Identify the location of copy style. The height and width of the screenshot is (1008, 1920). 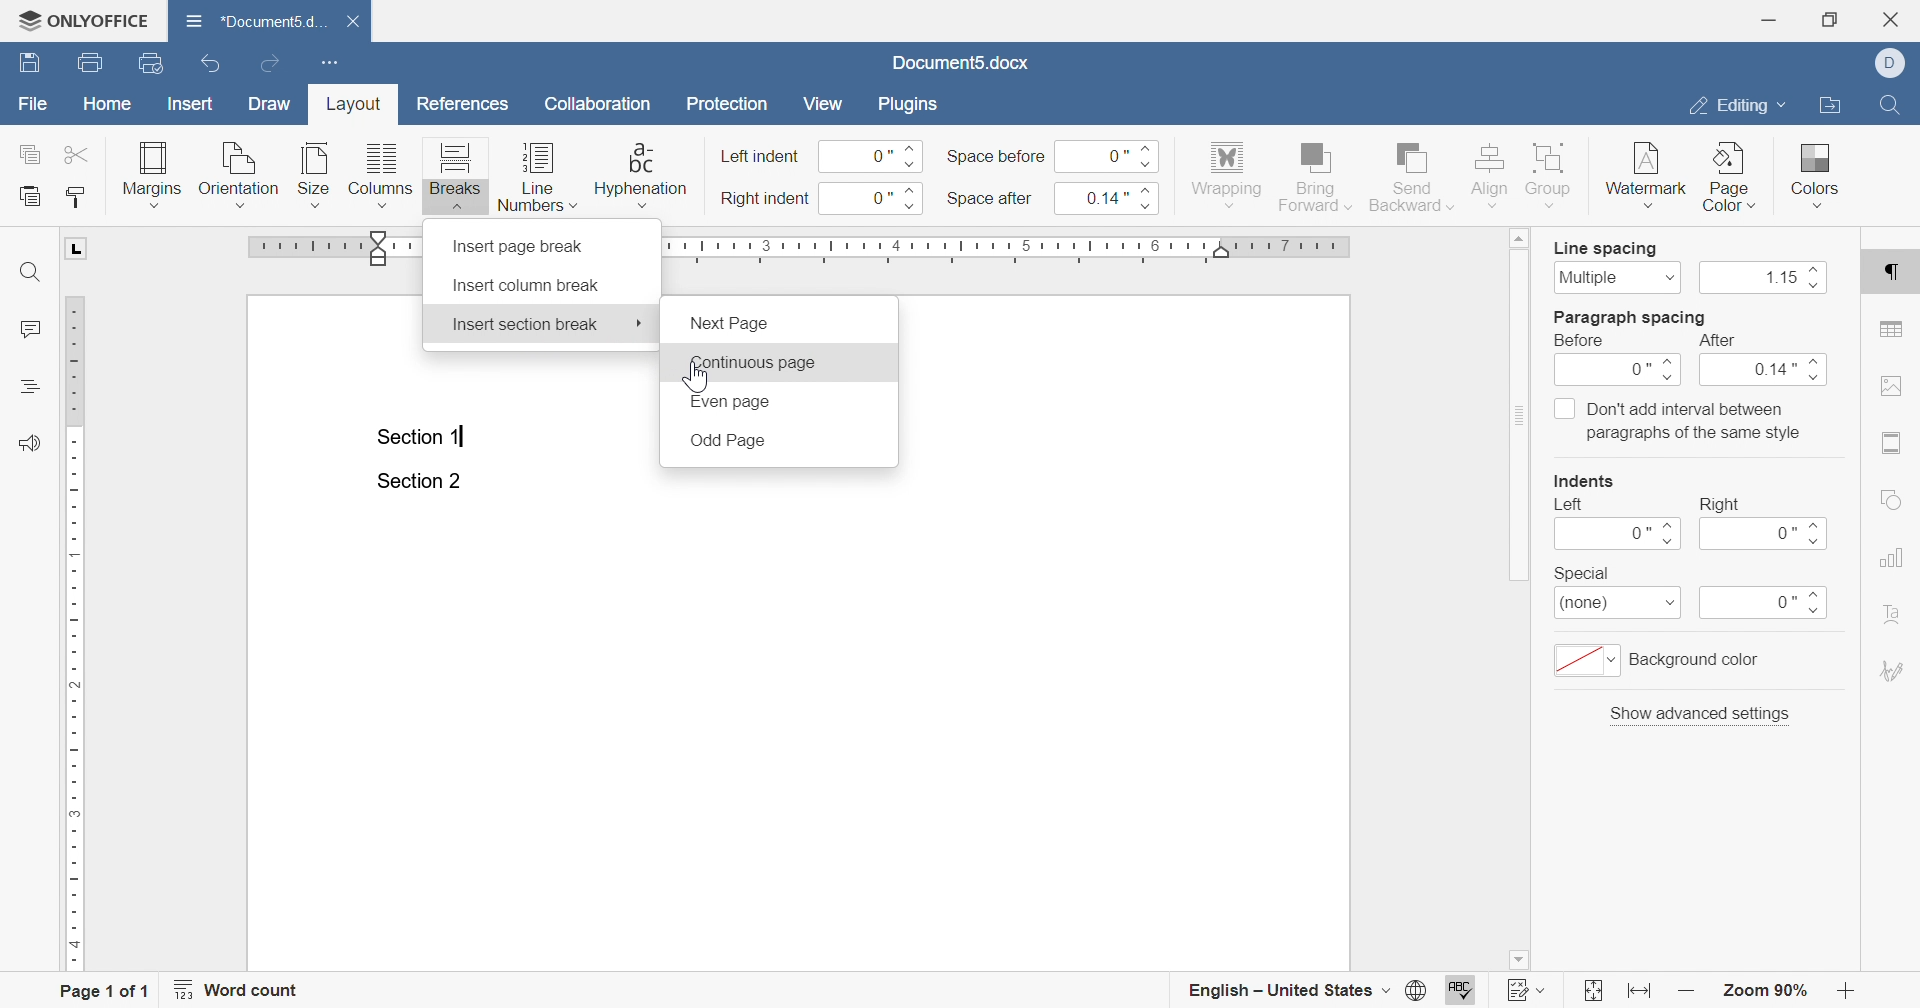
(73, 198).